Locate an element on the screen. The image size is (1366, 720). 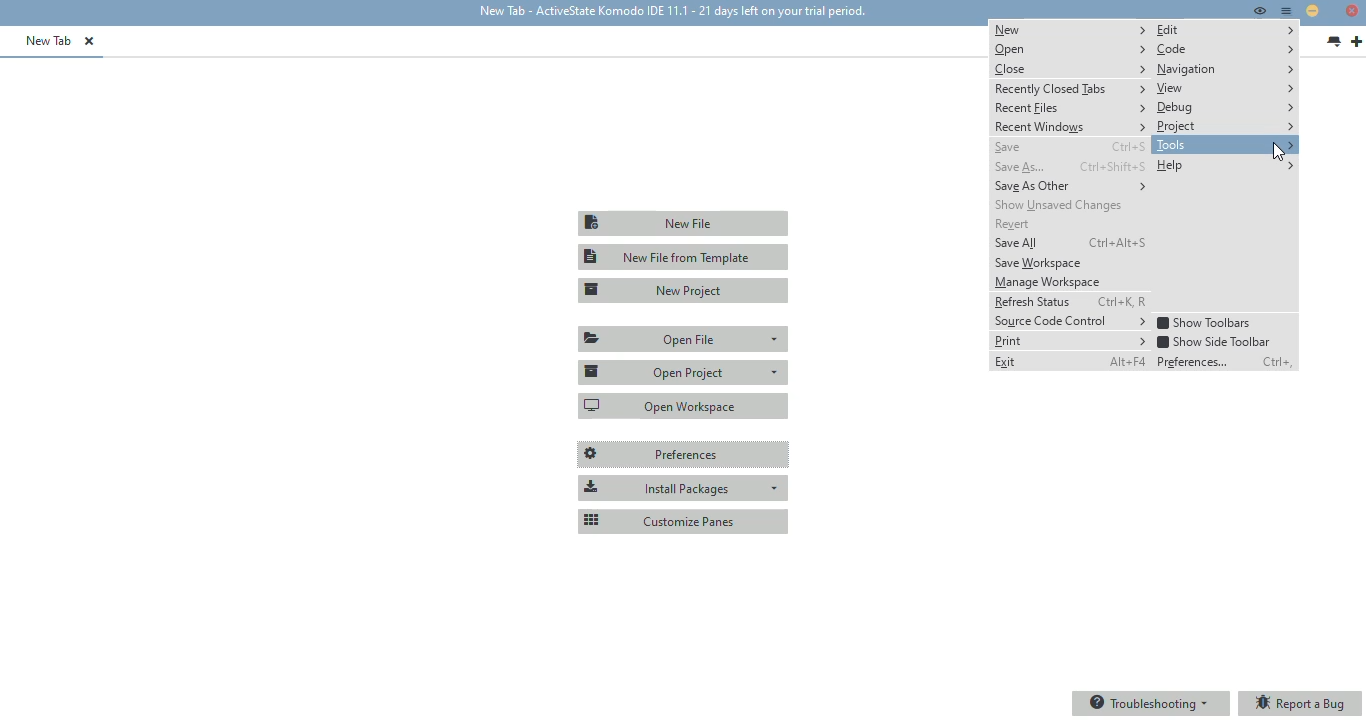
open file is located at coordinates (685, 339).